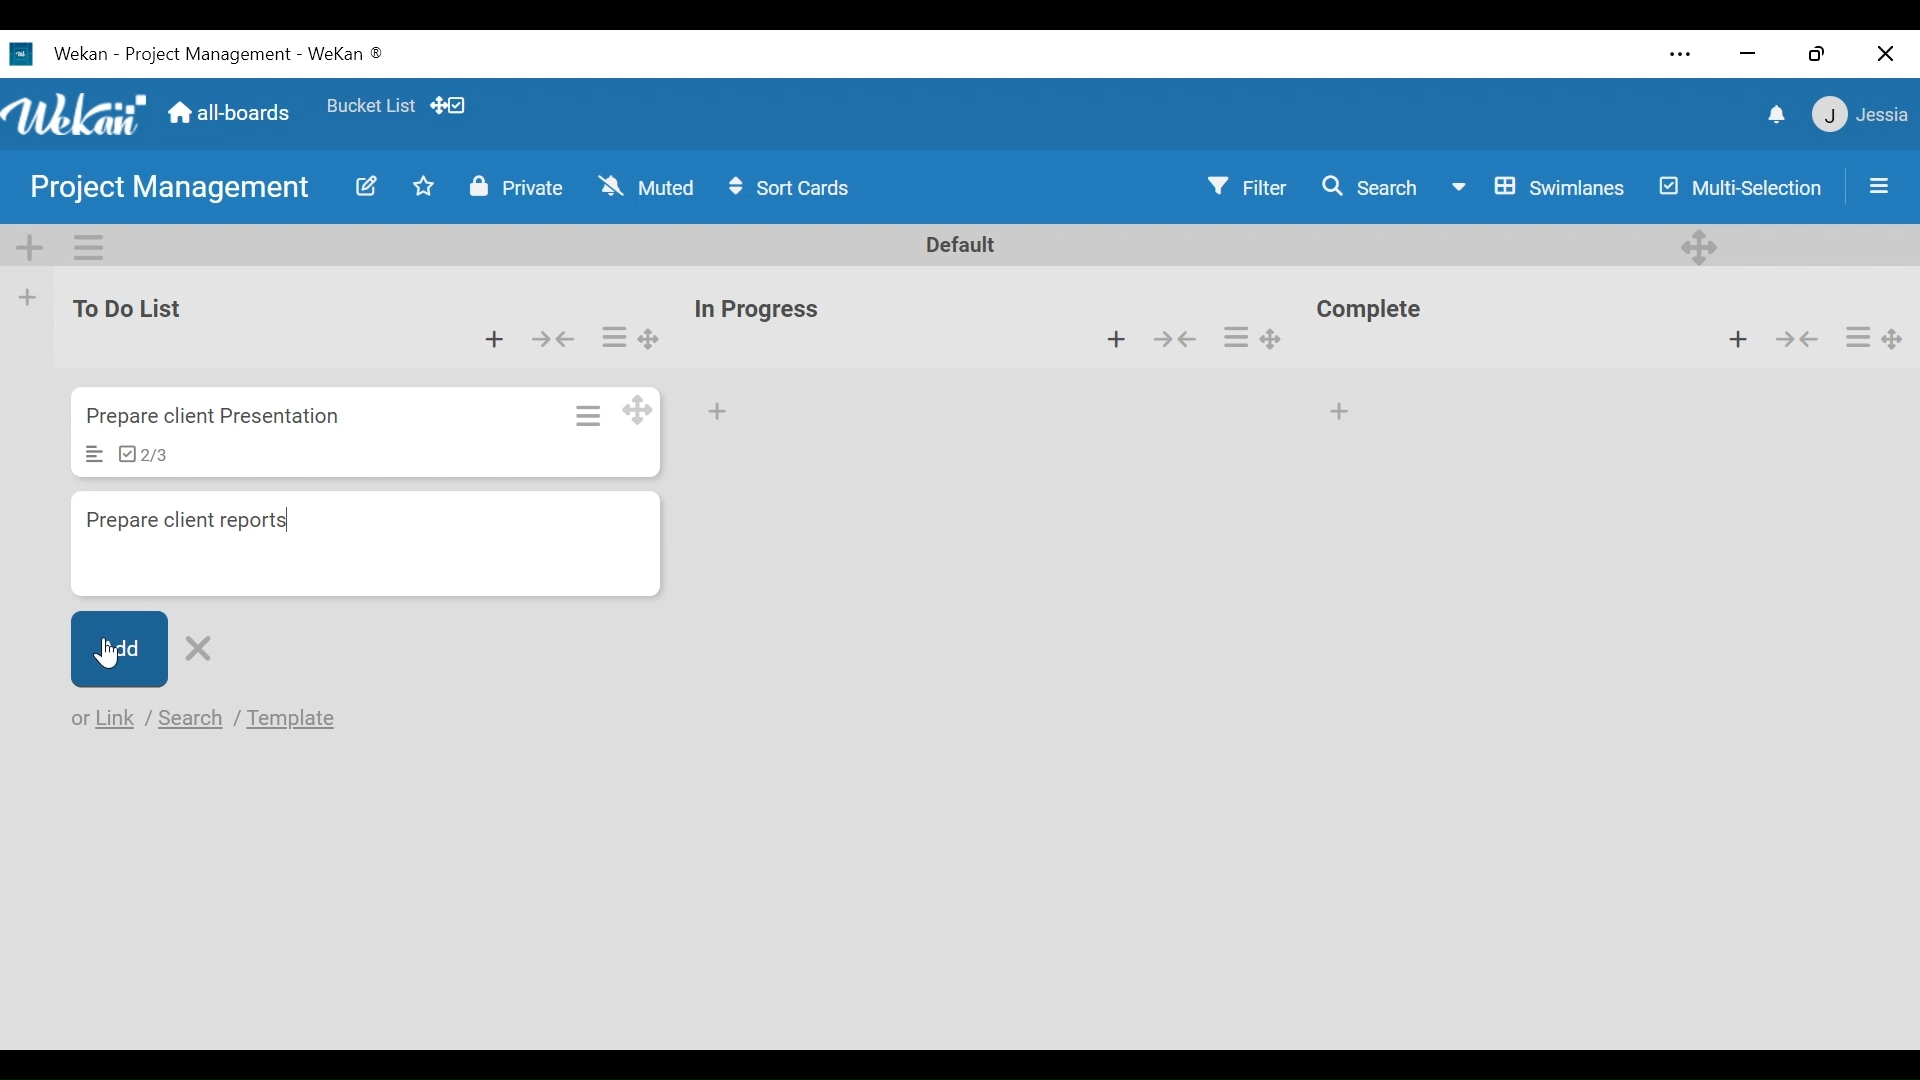 The image size is (1920, 1080). What do you see at coordinates (556, 337) in the screenshot?
I see `Collapse` at bounding box center [556, 337].